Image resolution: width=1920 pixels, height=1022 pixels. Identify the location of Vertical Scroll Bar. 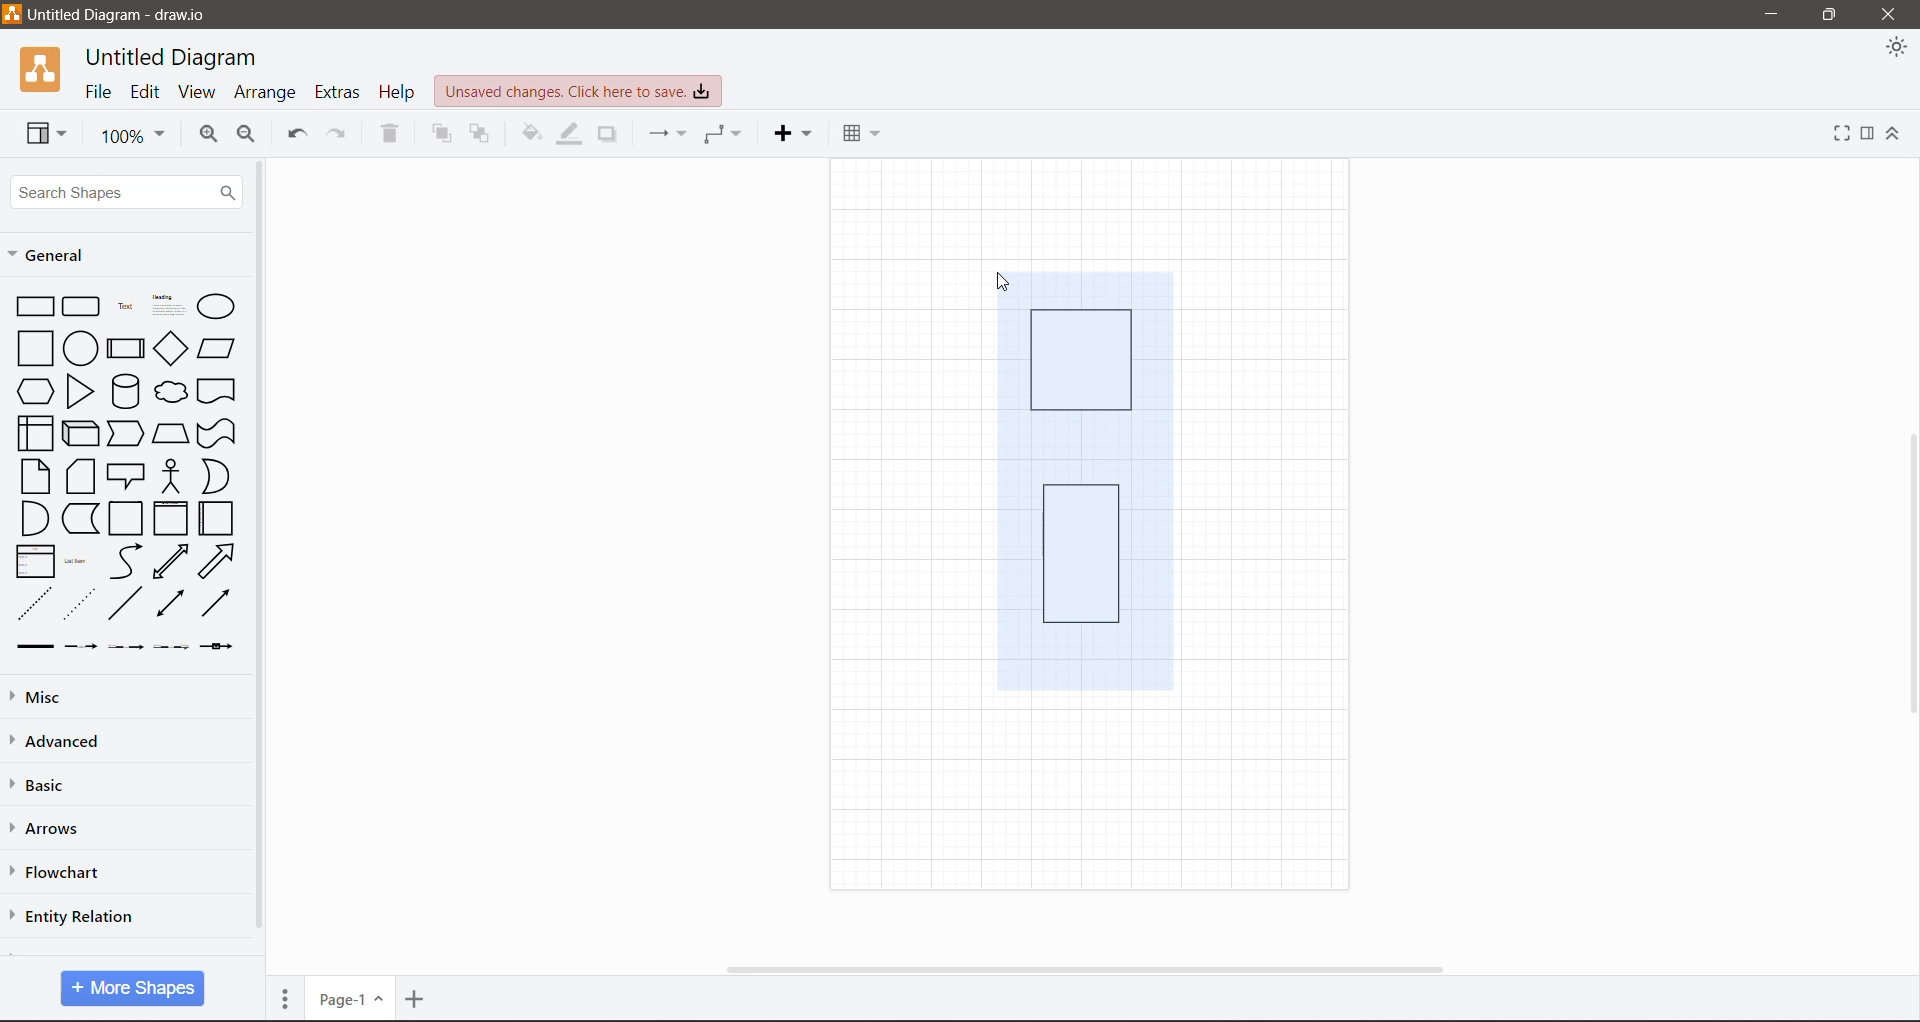
(1908, 575).